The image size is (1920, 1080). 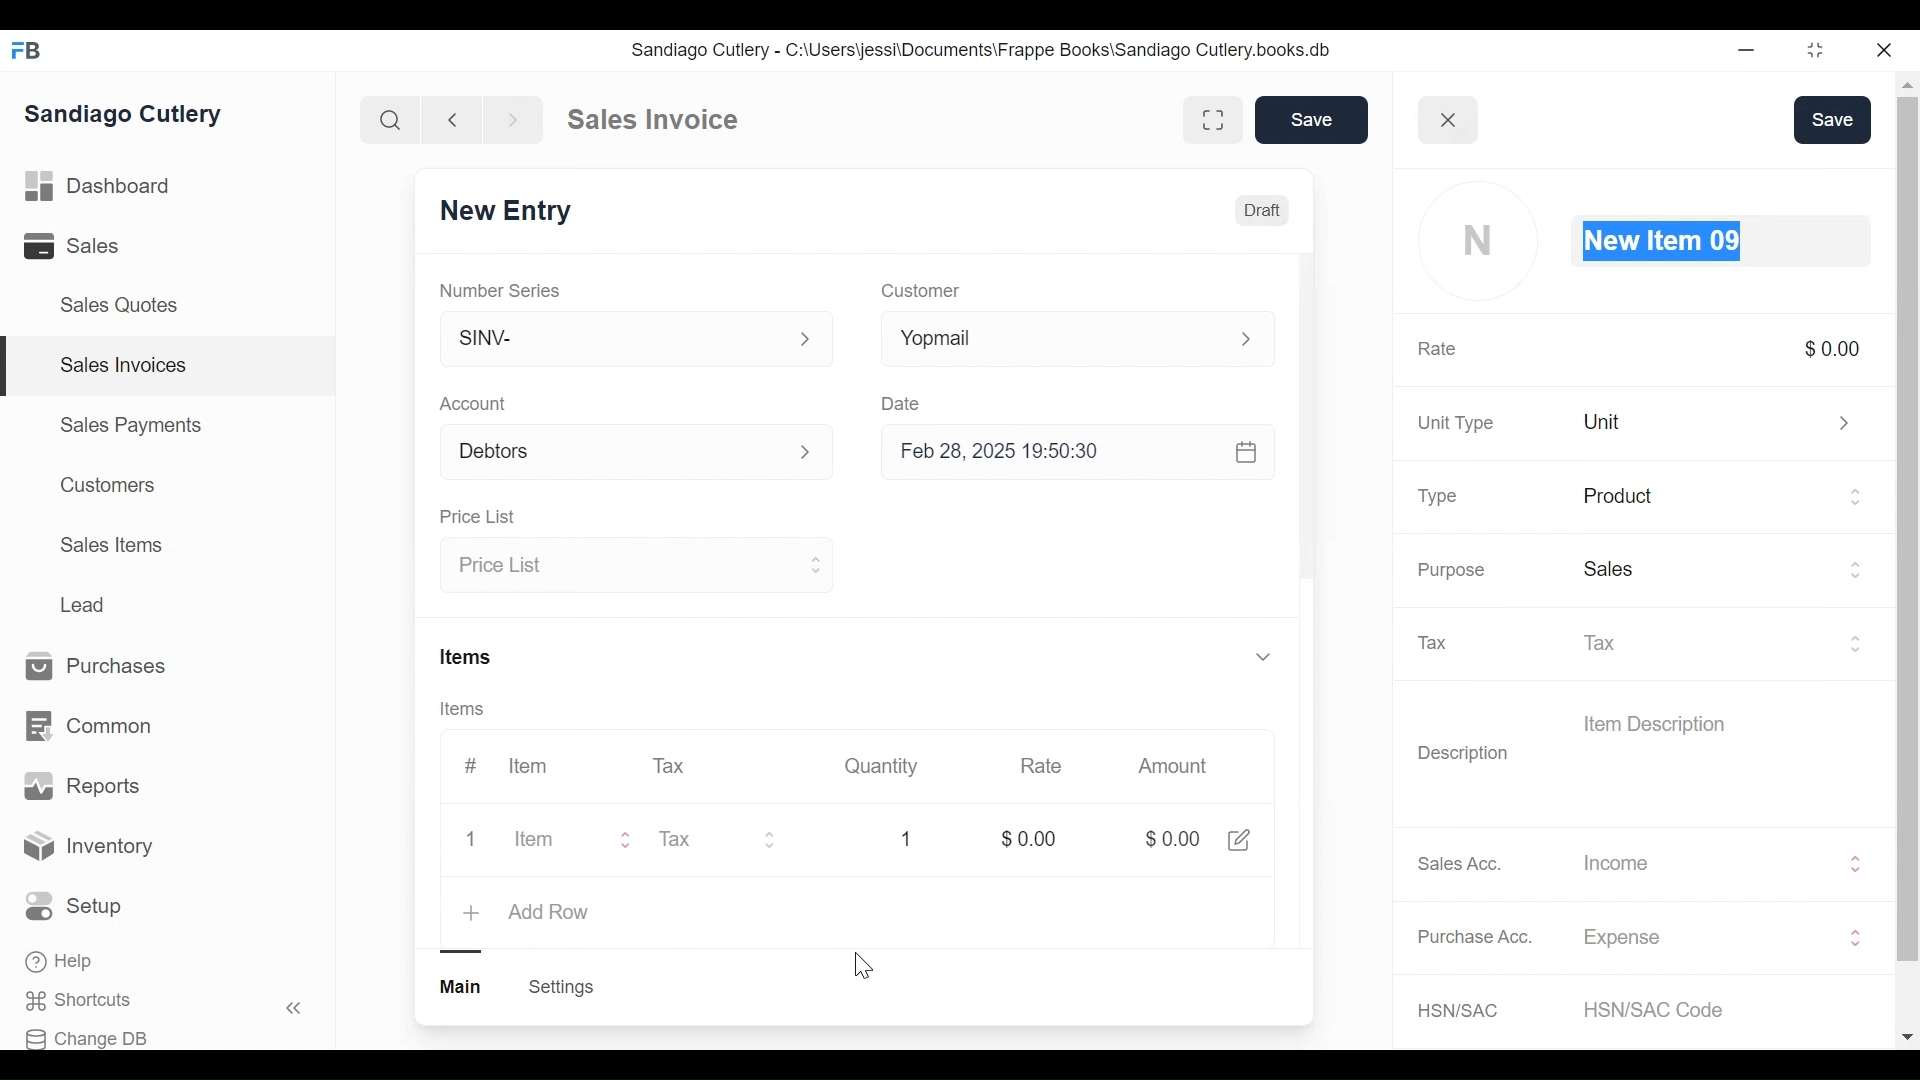 What do you see at coordinates (88, 849) in the screenshot?
I see `Inventory` at bounding box center [88, 849].